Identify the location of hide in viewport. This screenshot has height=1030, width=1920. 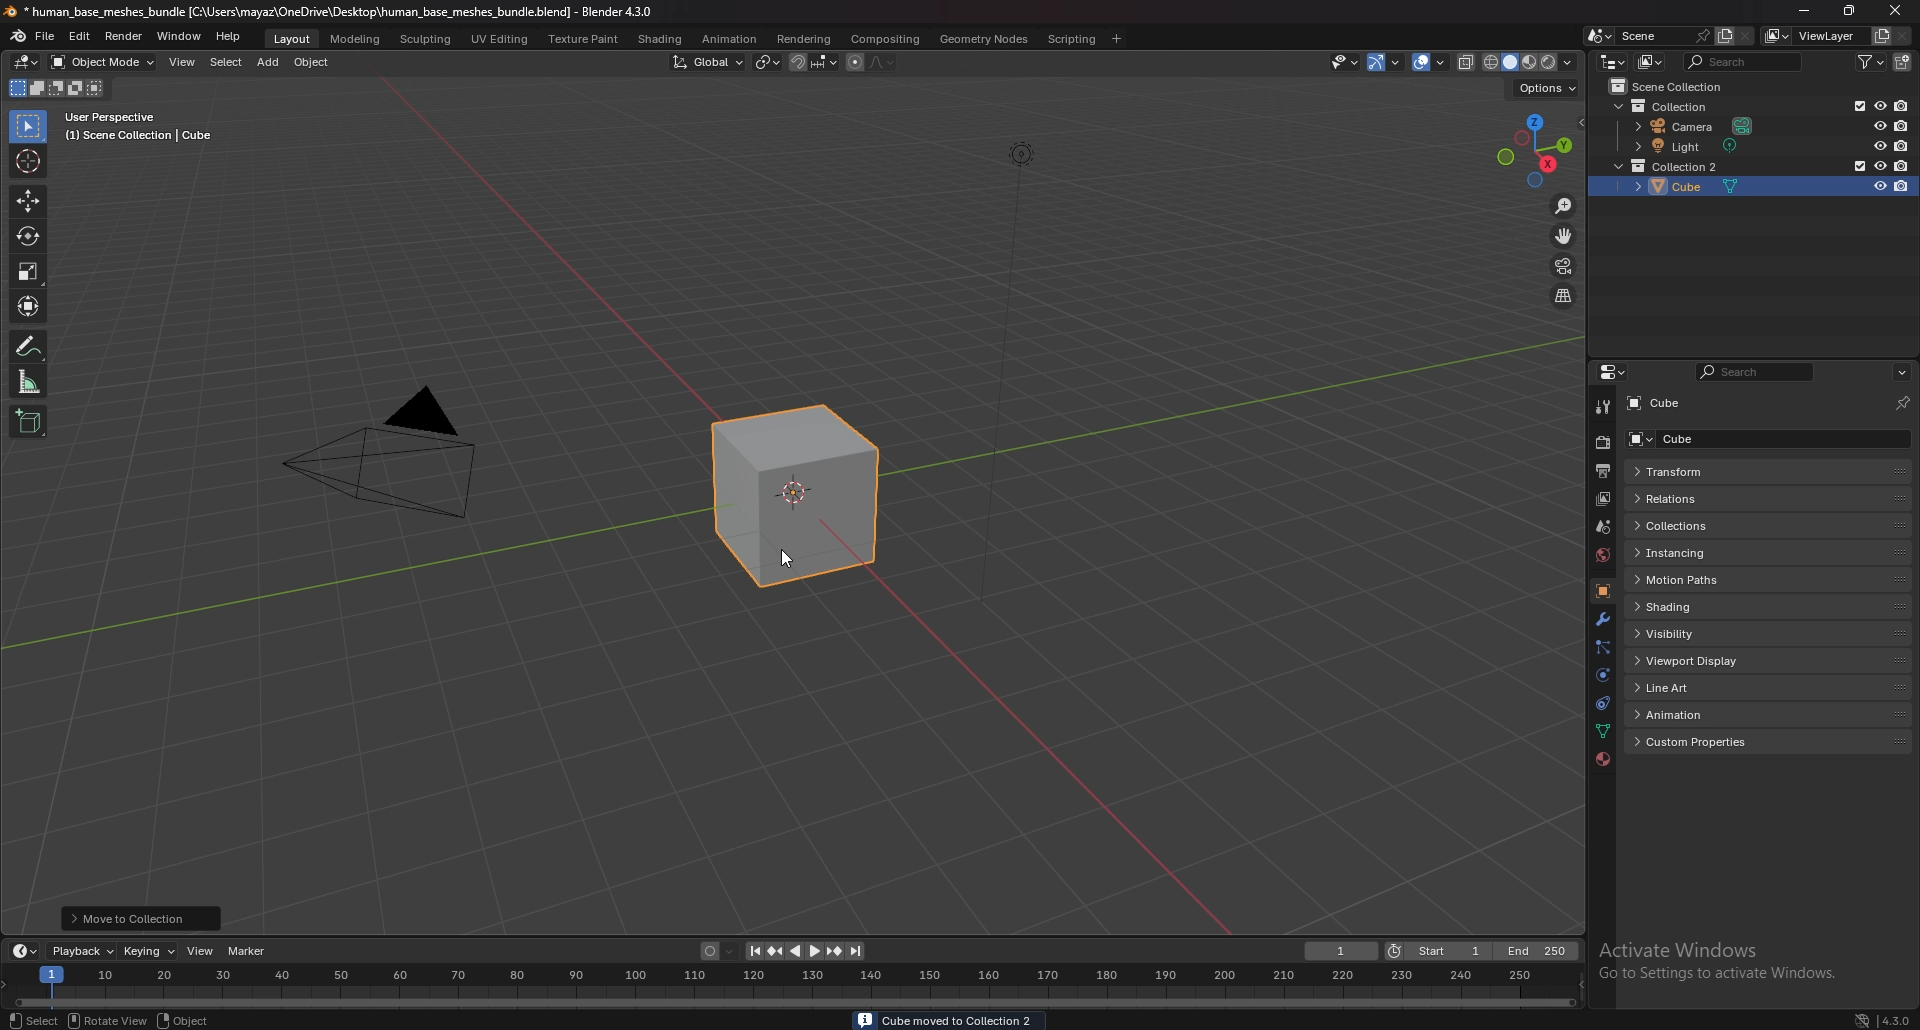
(1880, 125).